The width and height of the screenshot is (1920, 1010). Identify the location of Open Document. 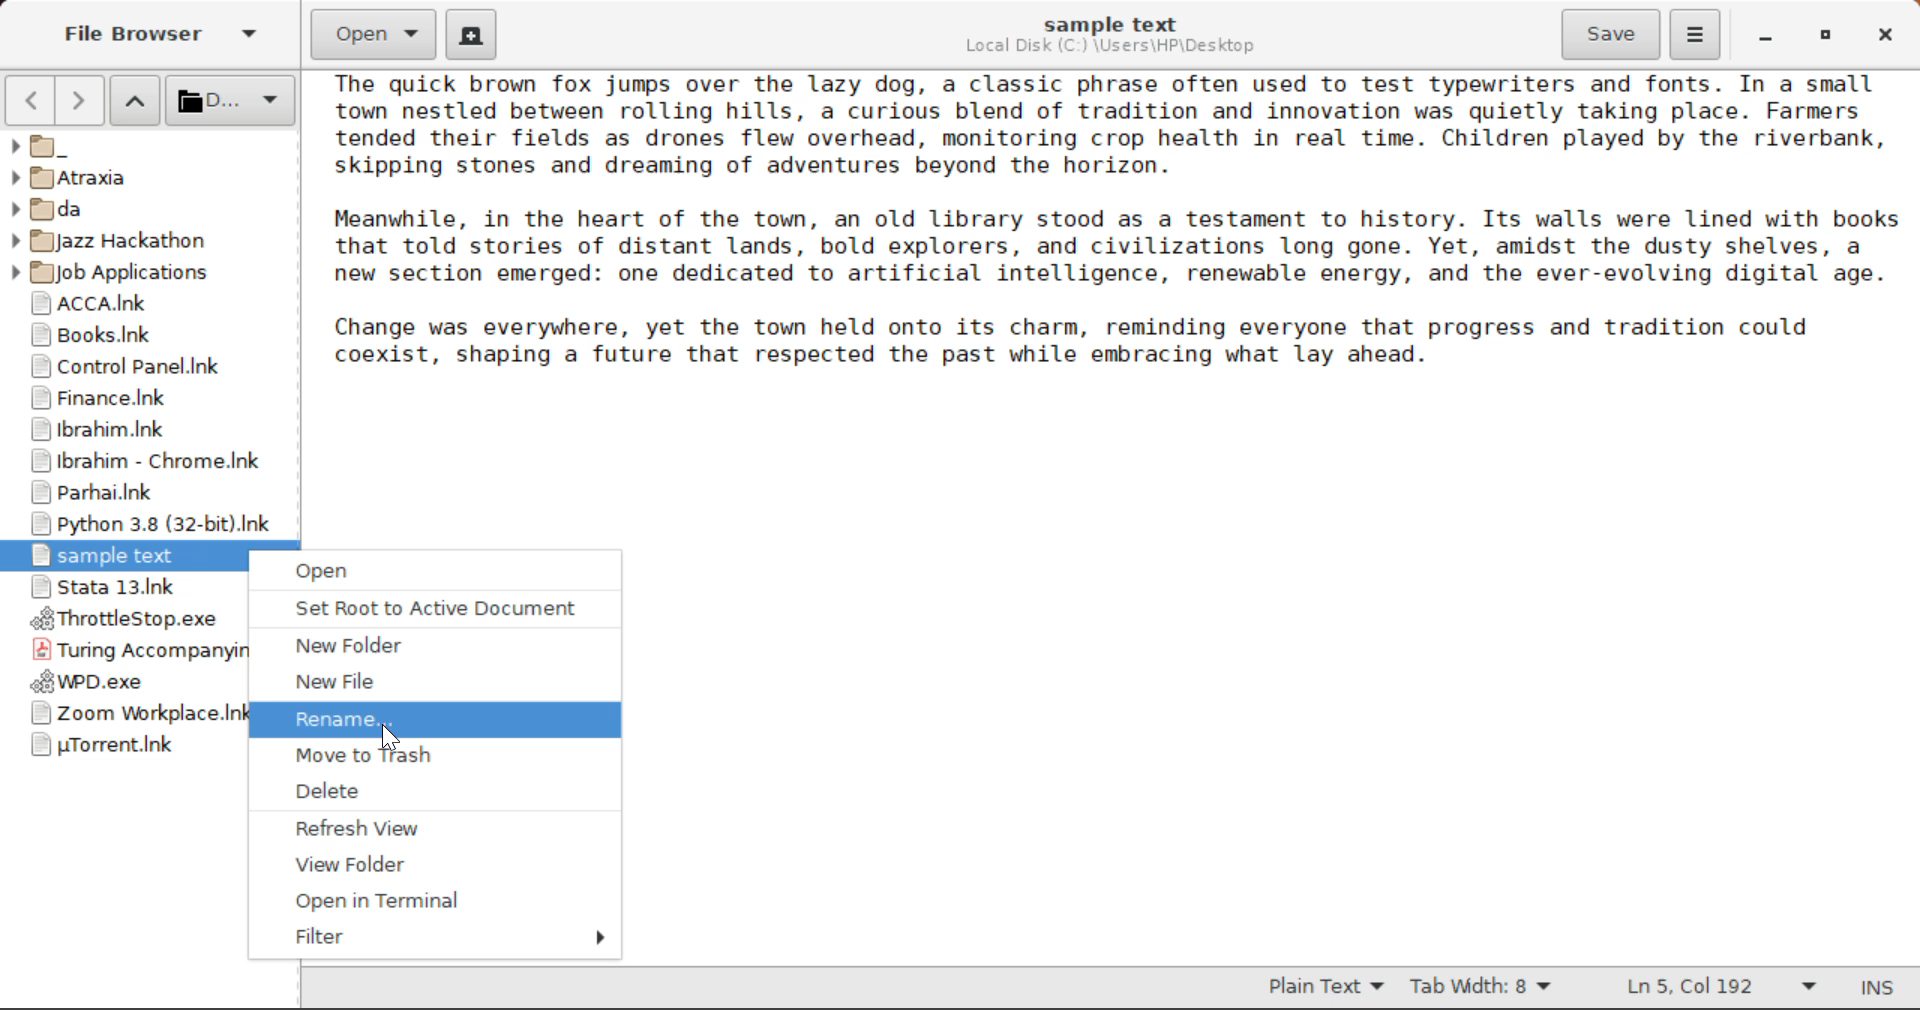
(374, 32).